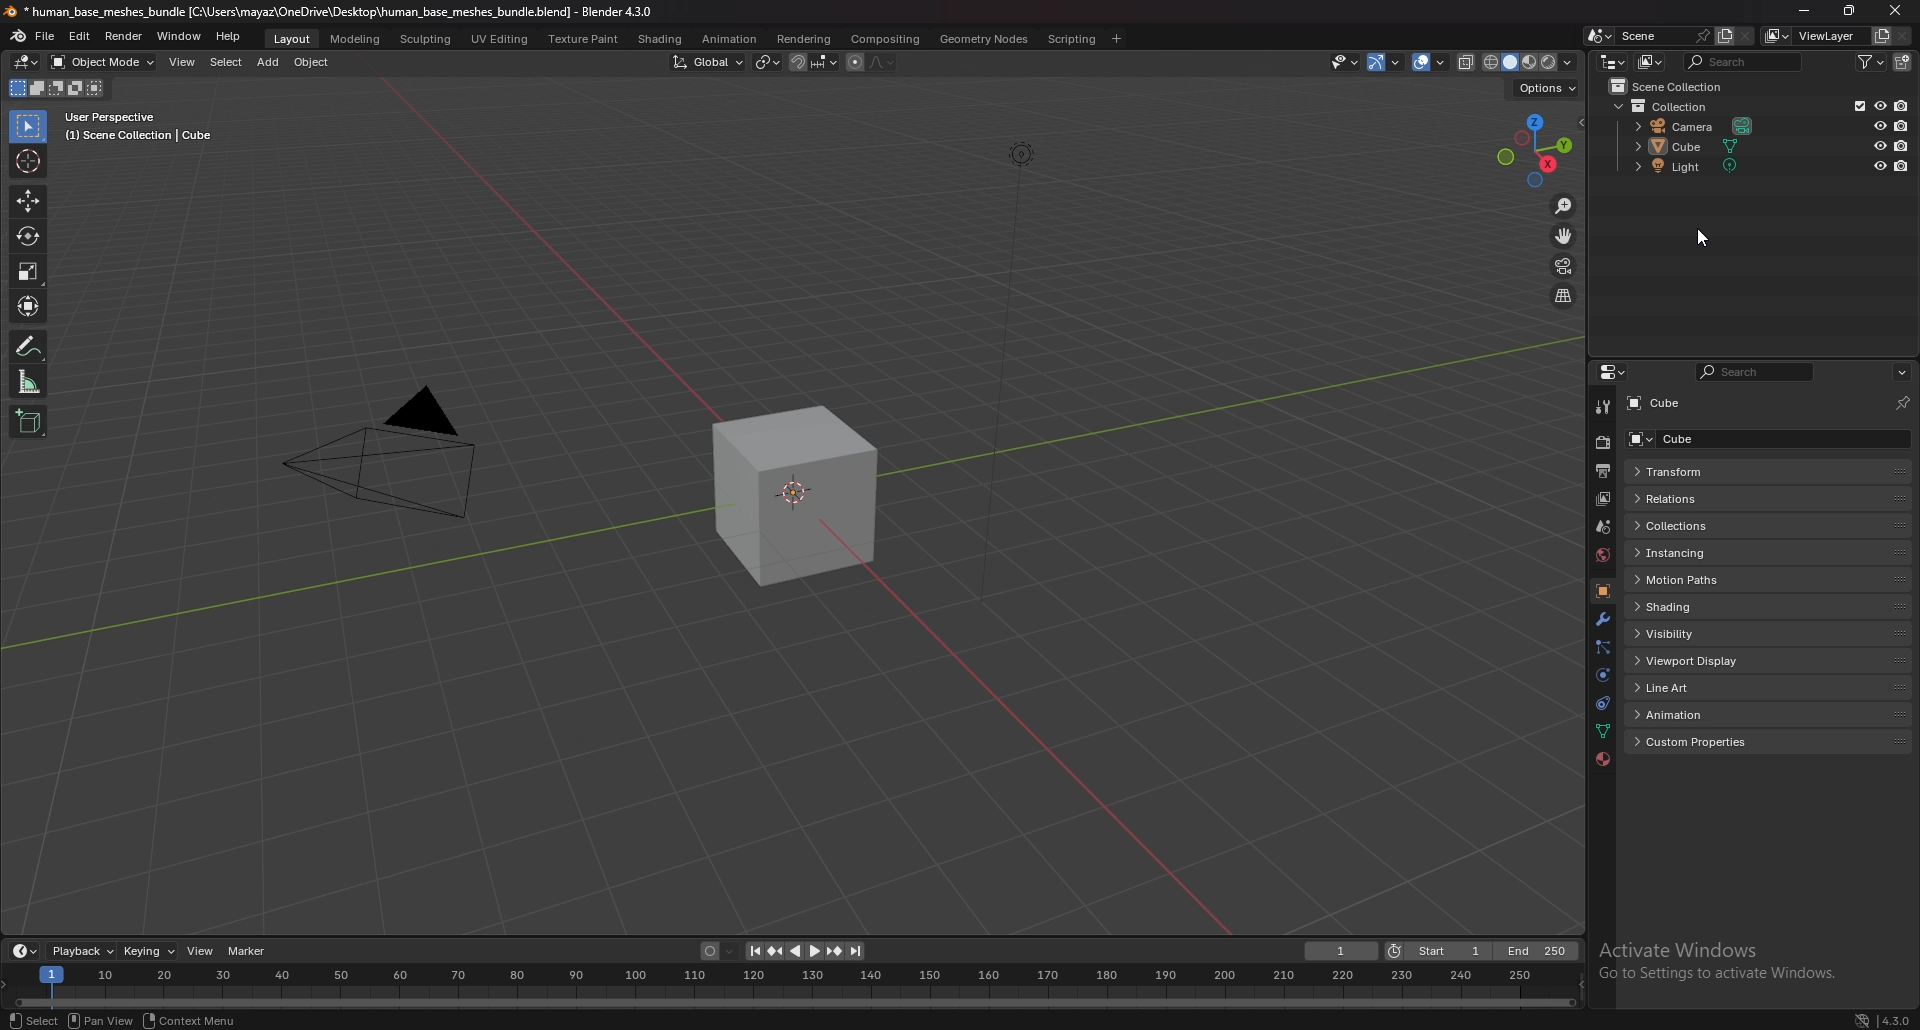  I want to click on end, so click(1537, 951).